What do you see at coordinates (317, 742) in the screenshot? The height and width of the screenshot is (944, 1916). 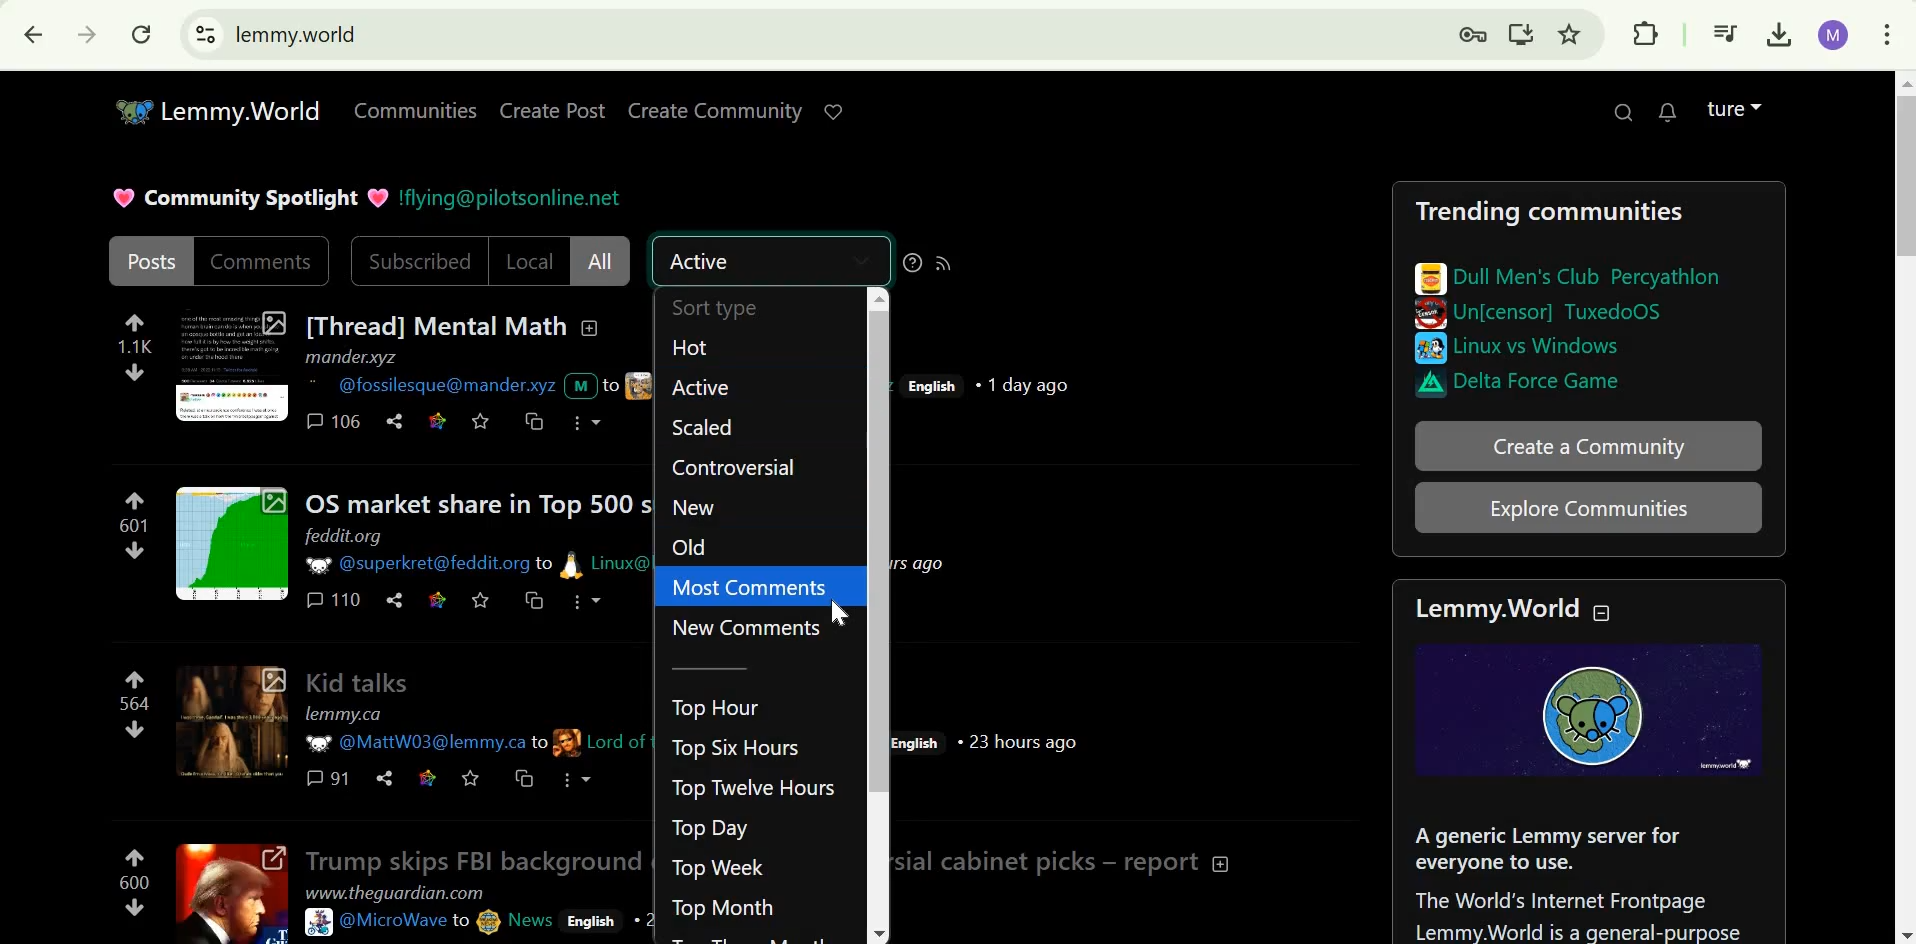 I see `picture` at bounding box center [317, 742].